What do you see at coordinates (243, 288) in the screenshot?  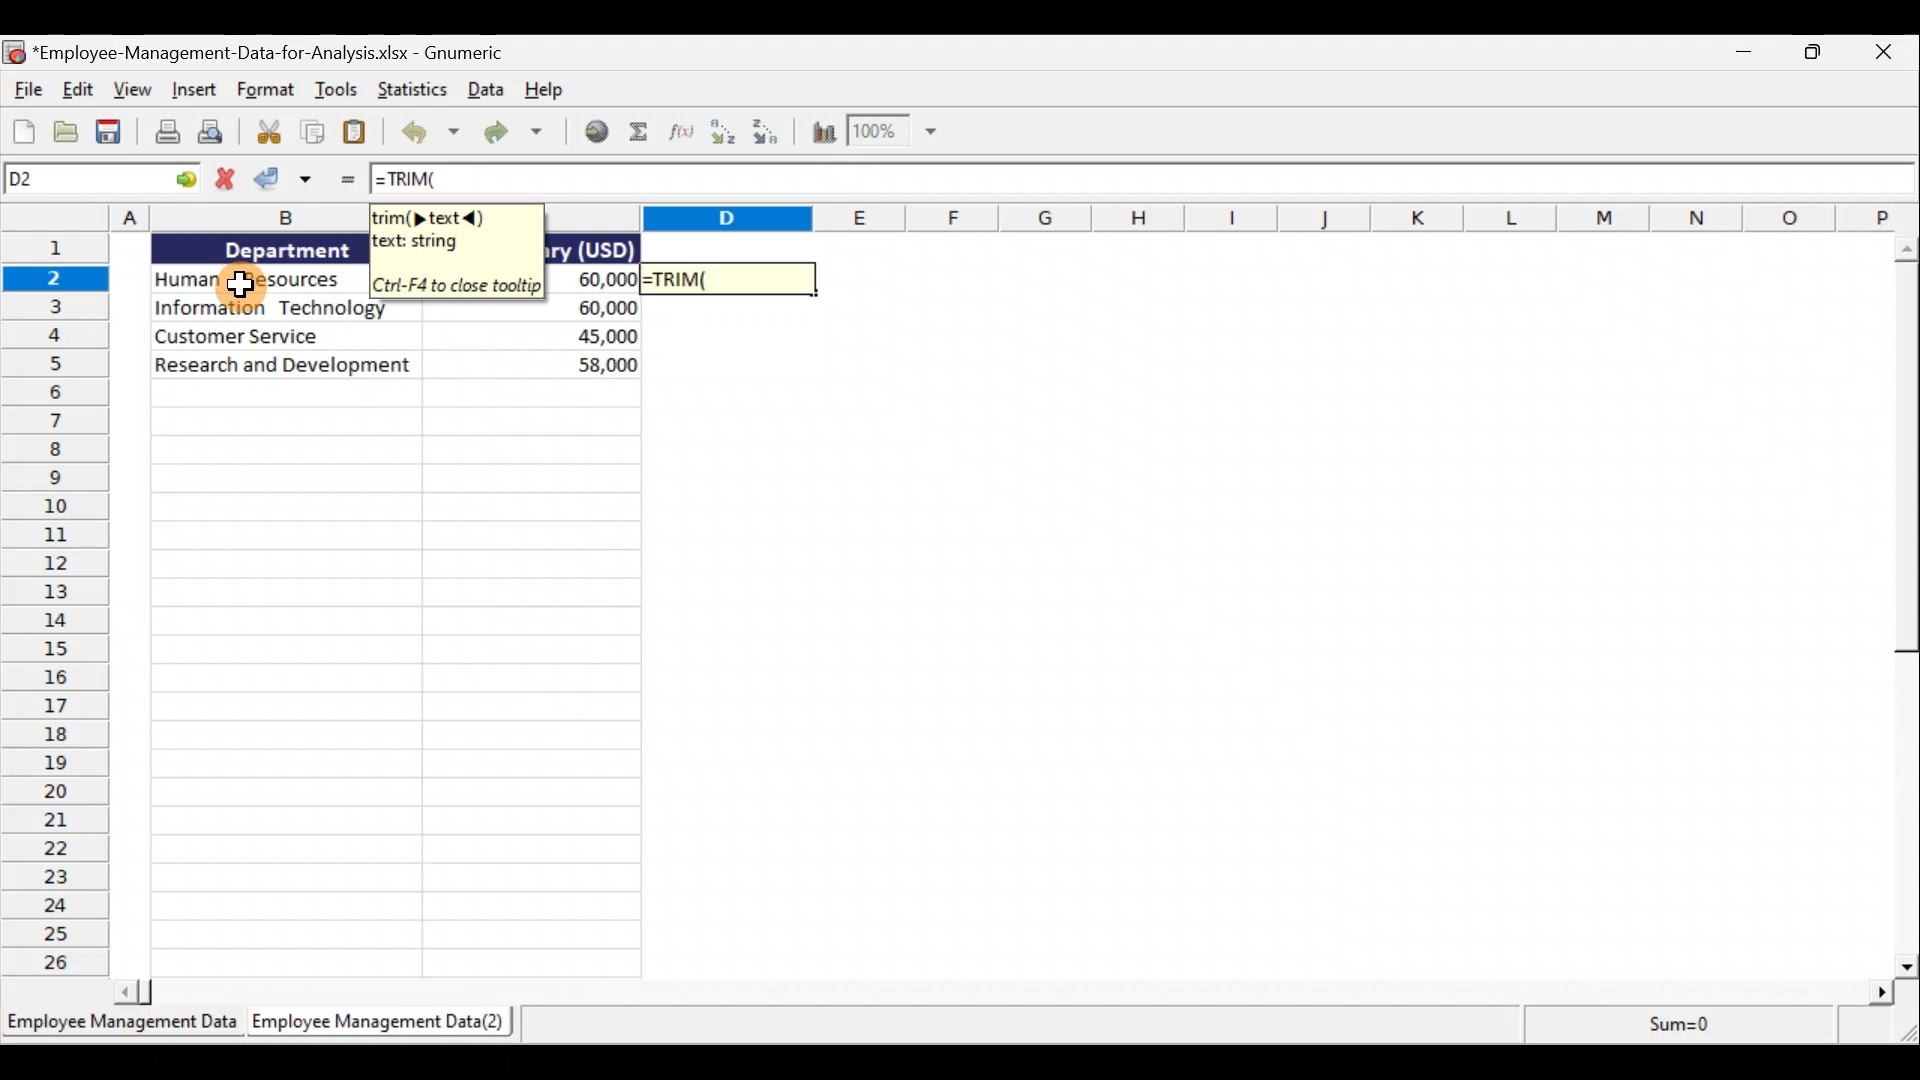 I see `Cursor` at bounding box center [243, 288].